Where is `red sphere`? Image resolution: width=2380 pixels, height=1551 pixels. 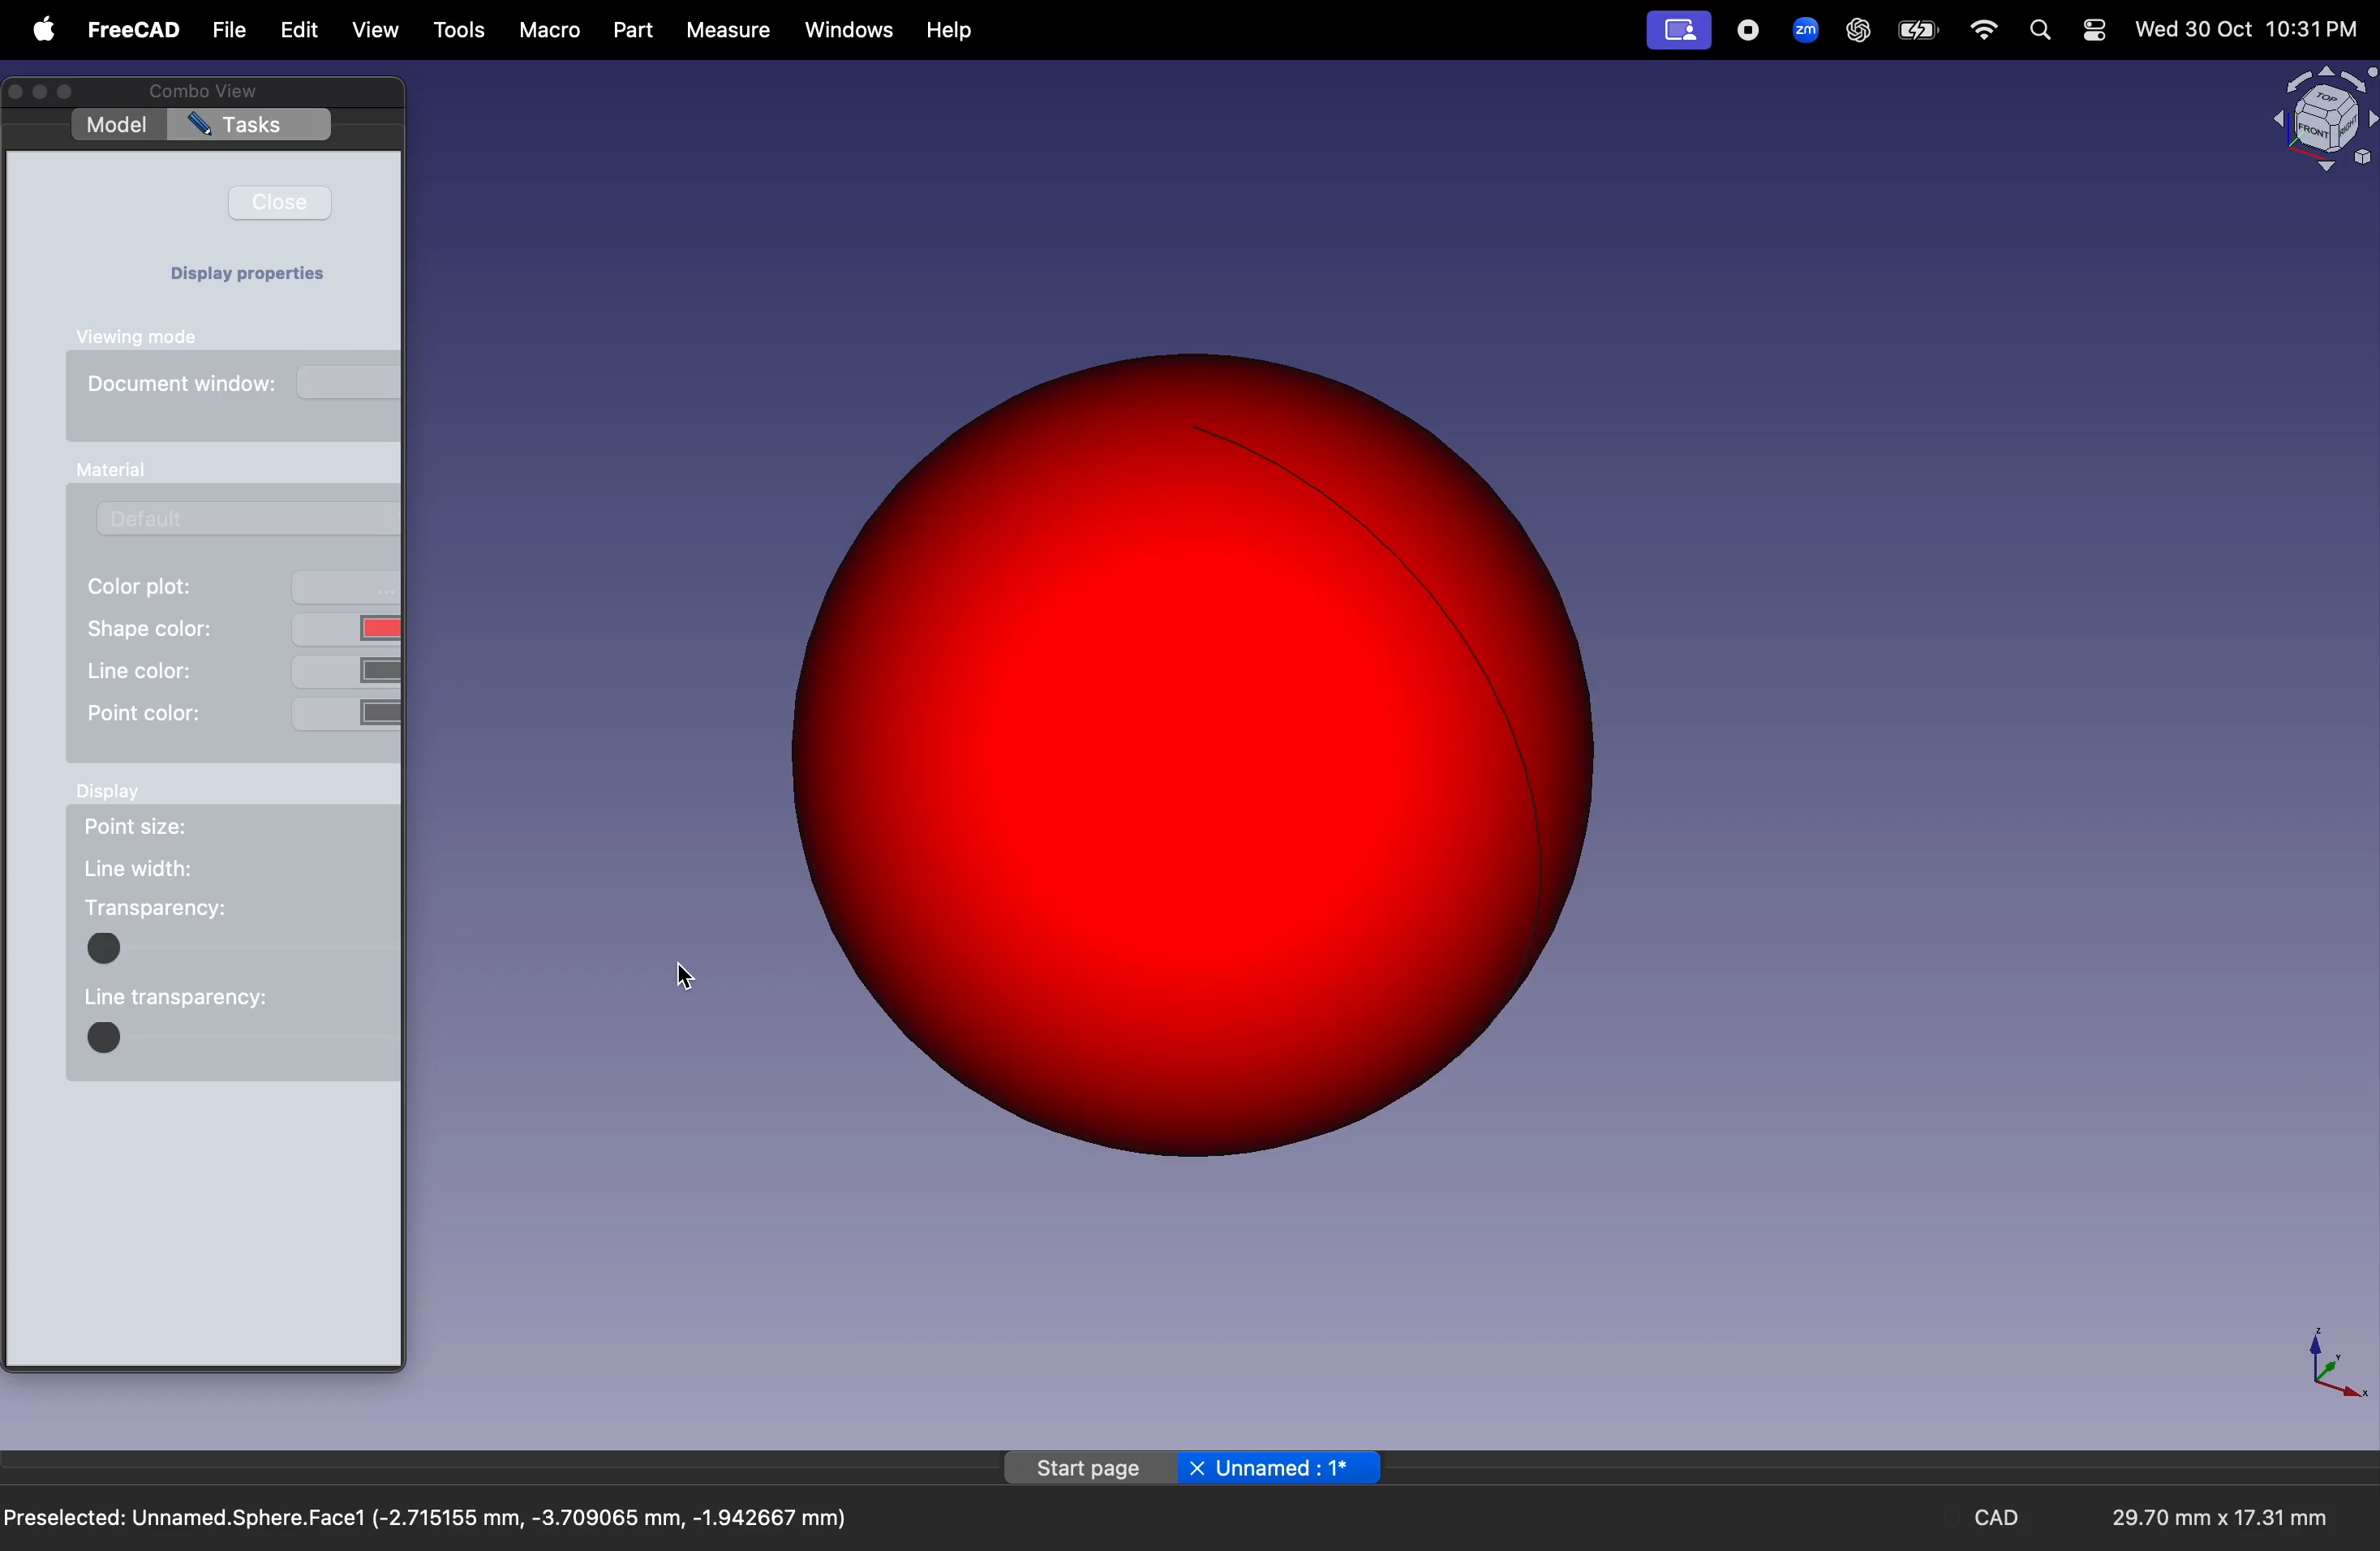
red sphere is located at coordinates (1191, 749).